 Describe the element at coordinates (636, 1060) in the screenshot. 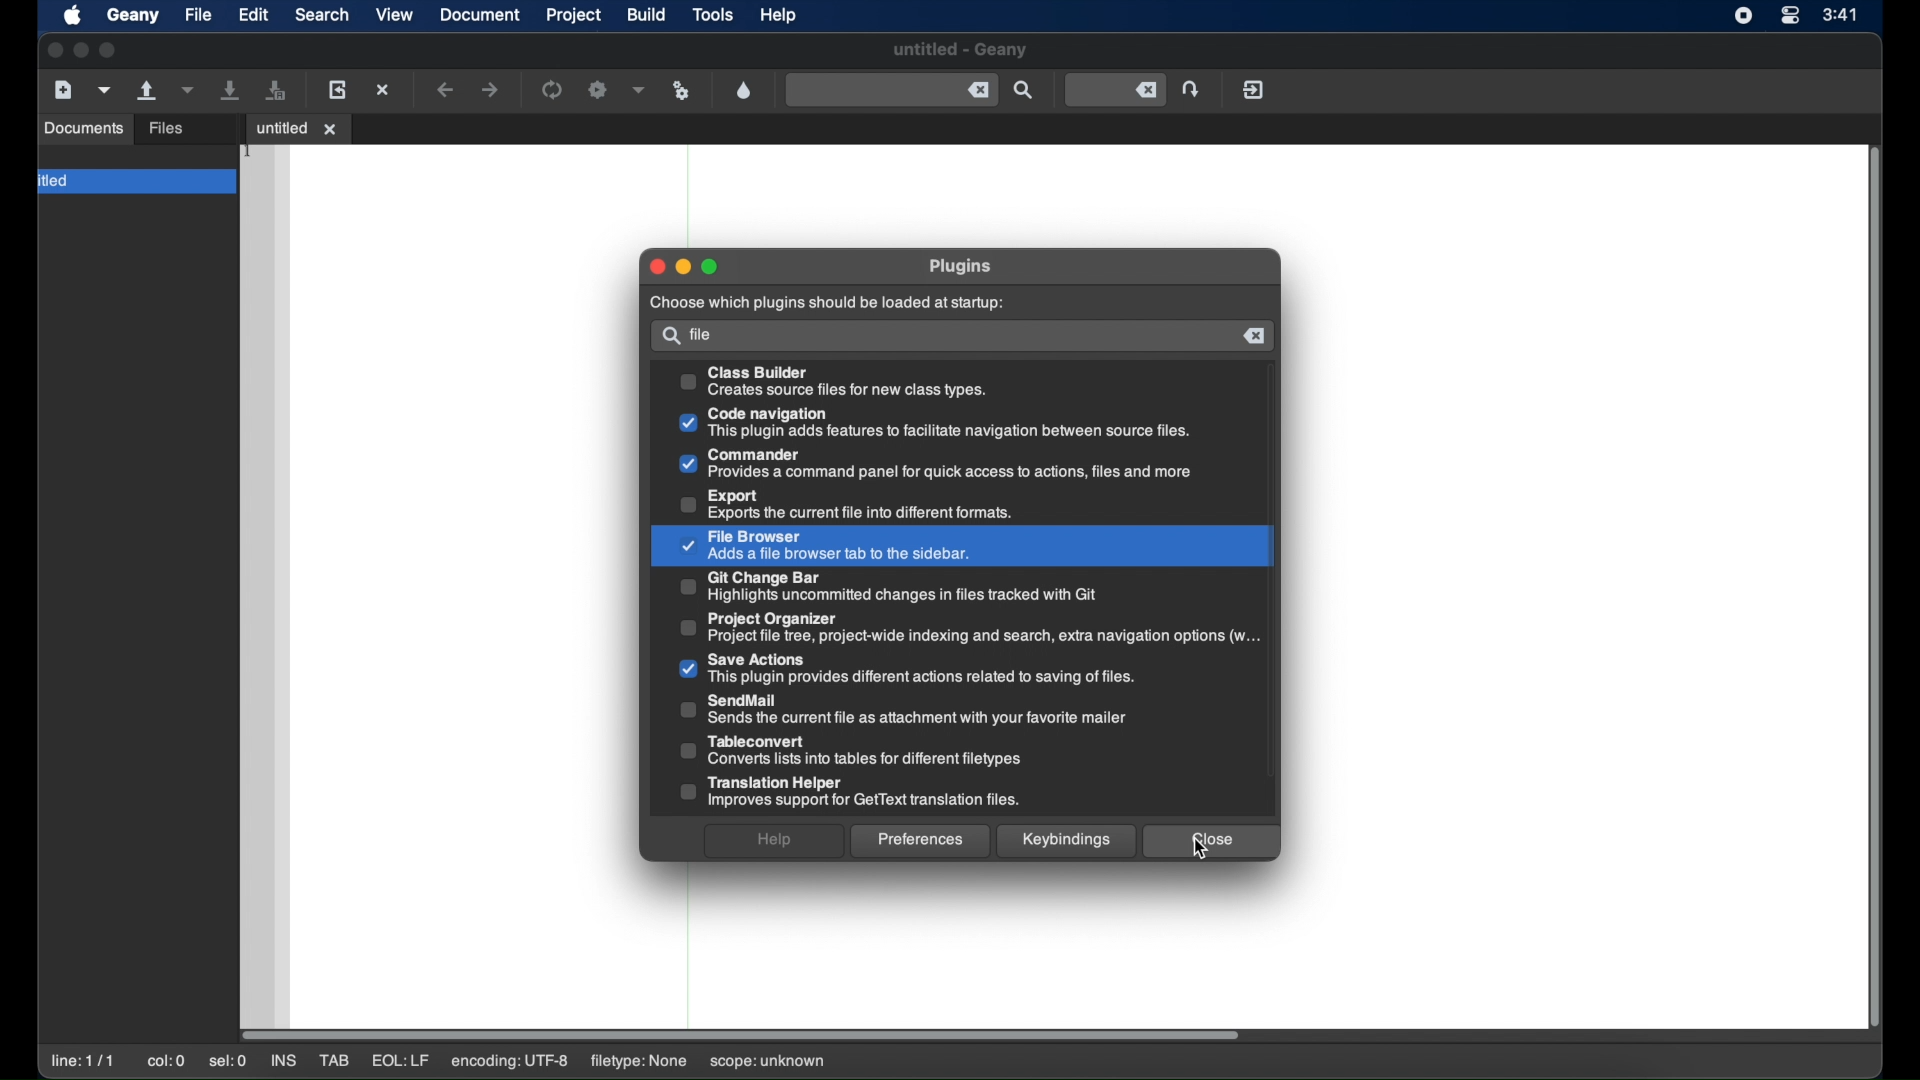

I see `filetype: none` at that location.